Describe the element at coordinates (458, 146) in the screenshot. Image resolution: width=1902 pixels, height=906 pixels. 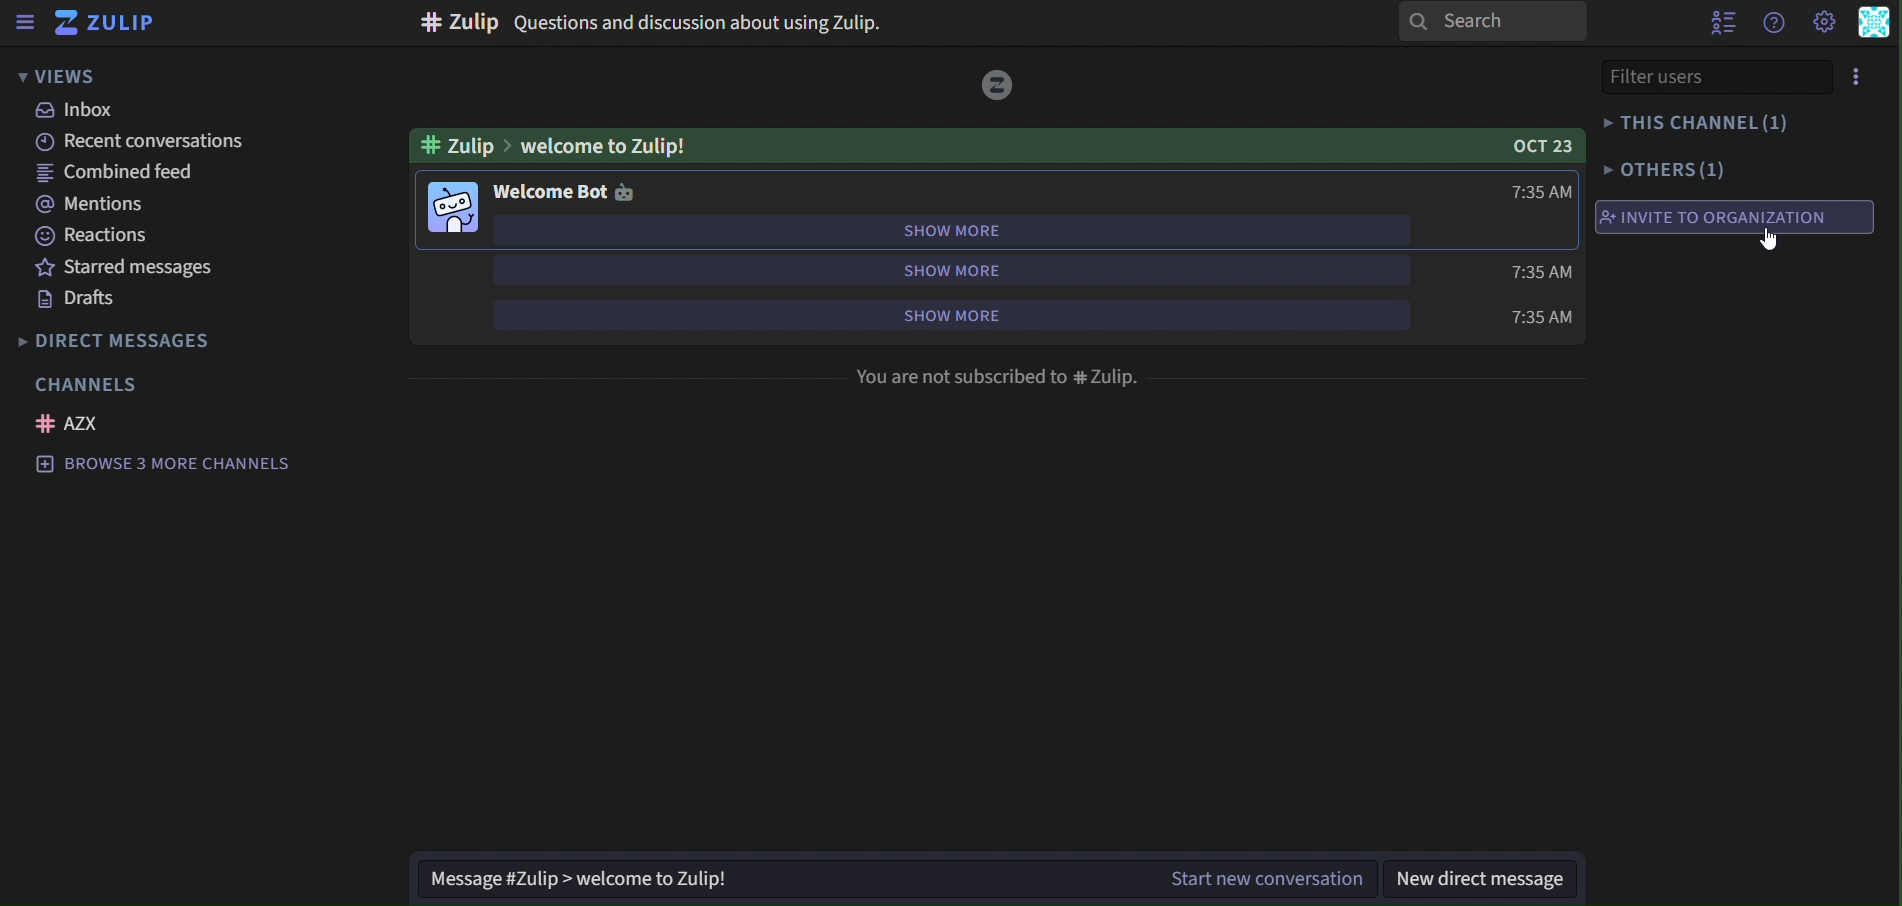
I see `#zulip` at that location.